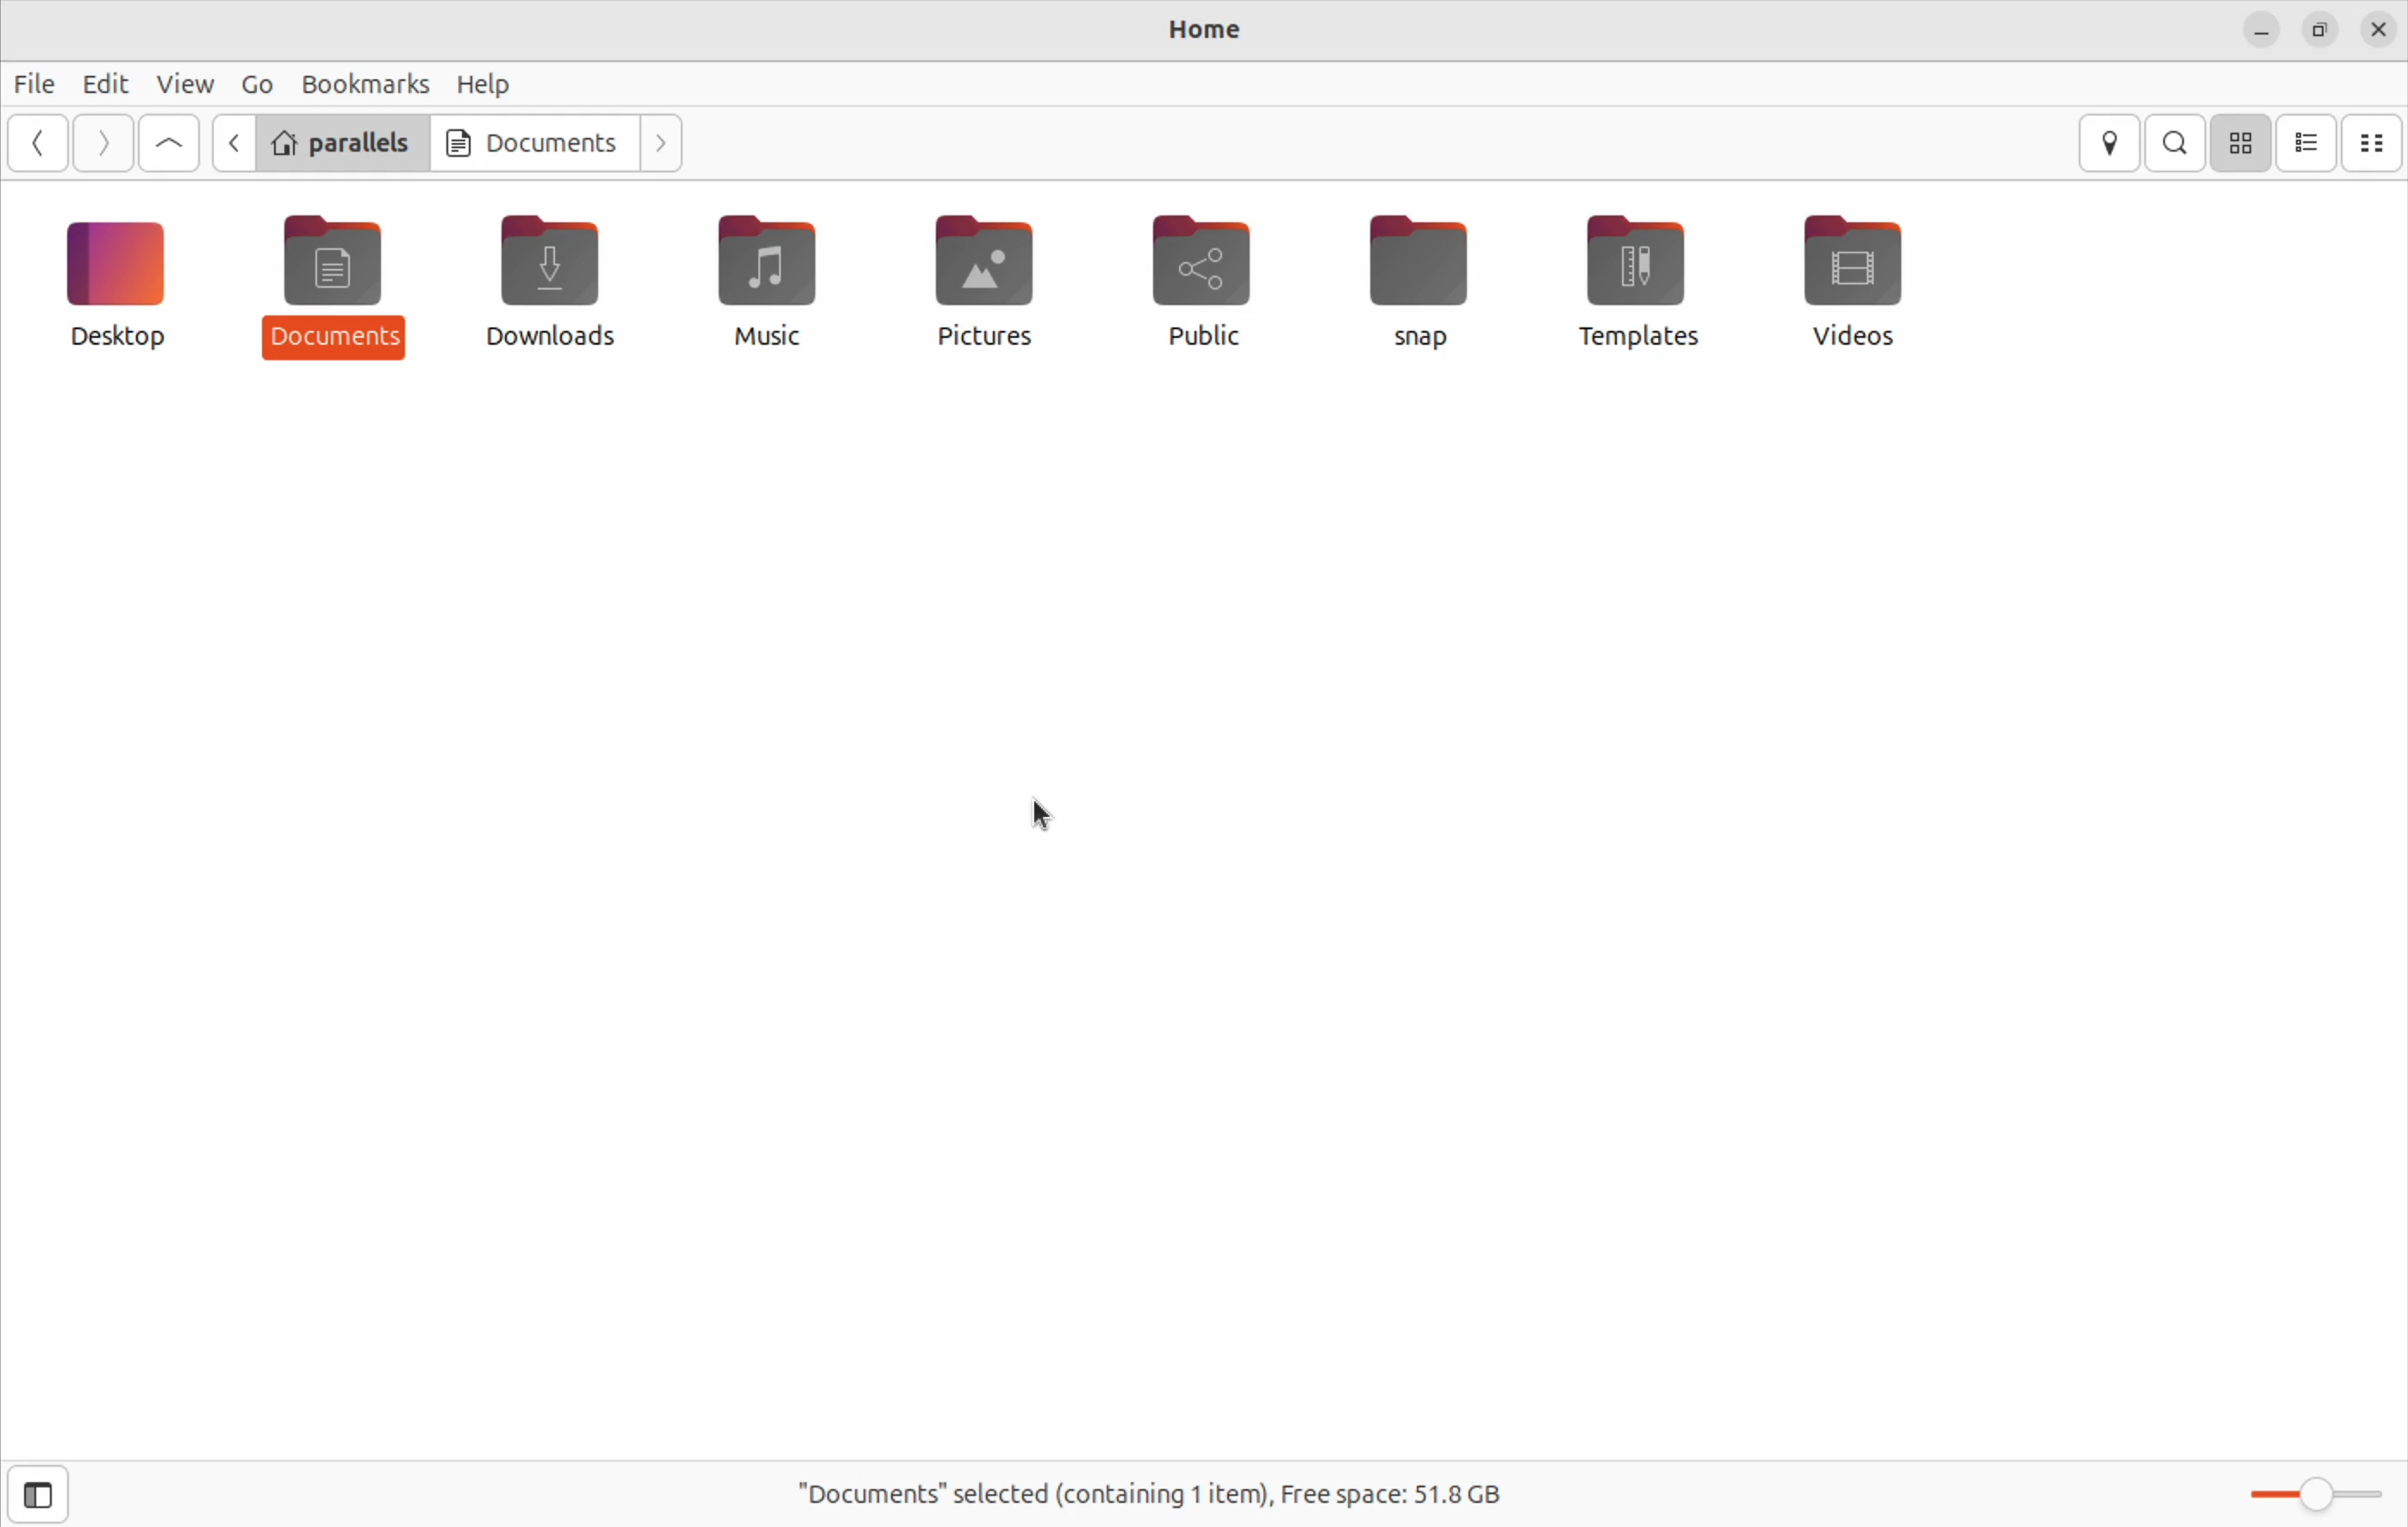  I want to click on search, so click(2177, 145).